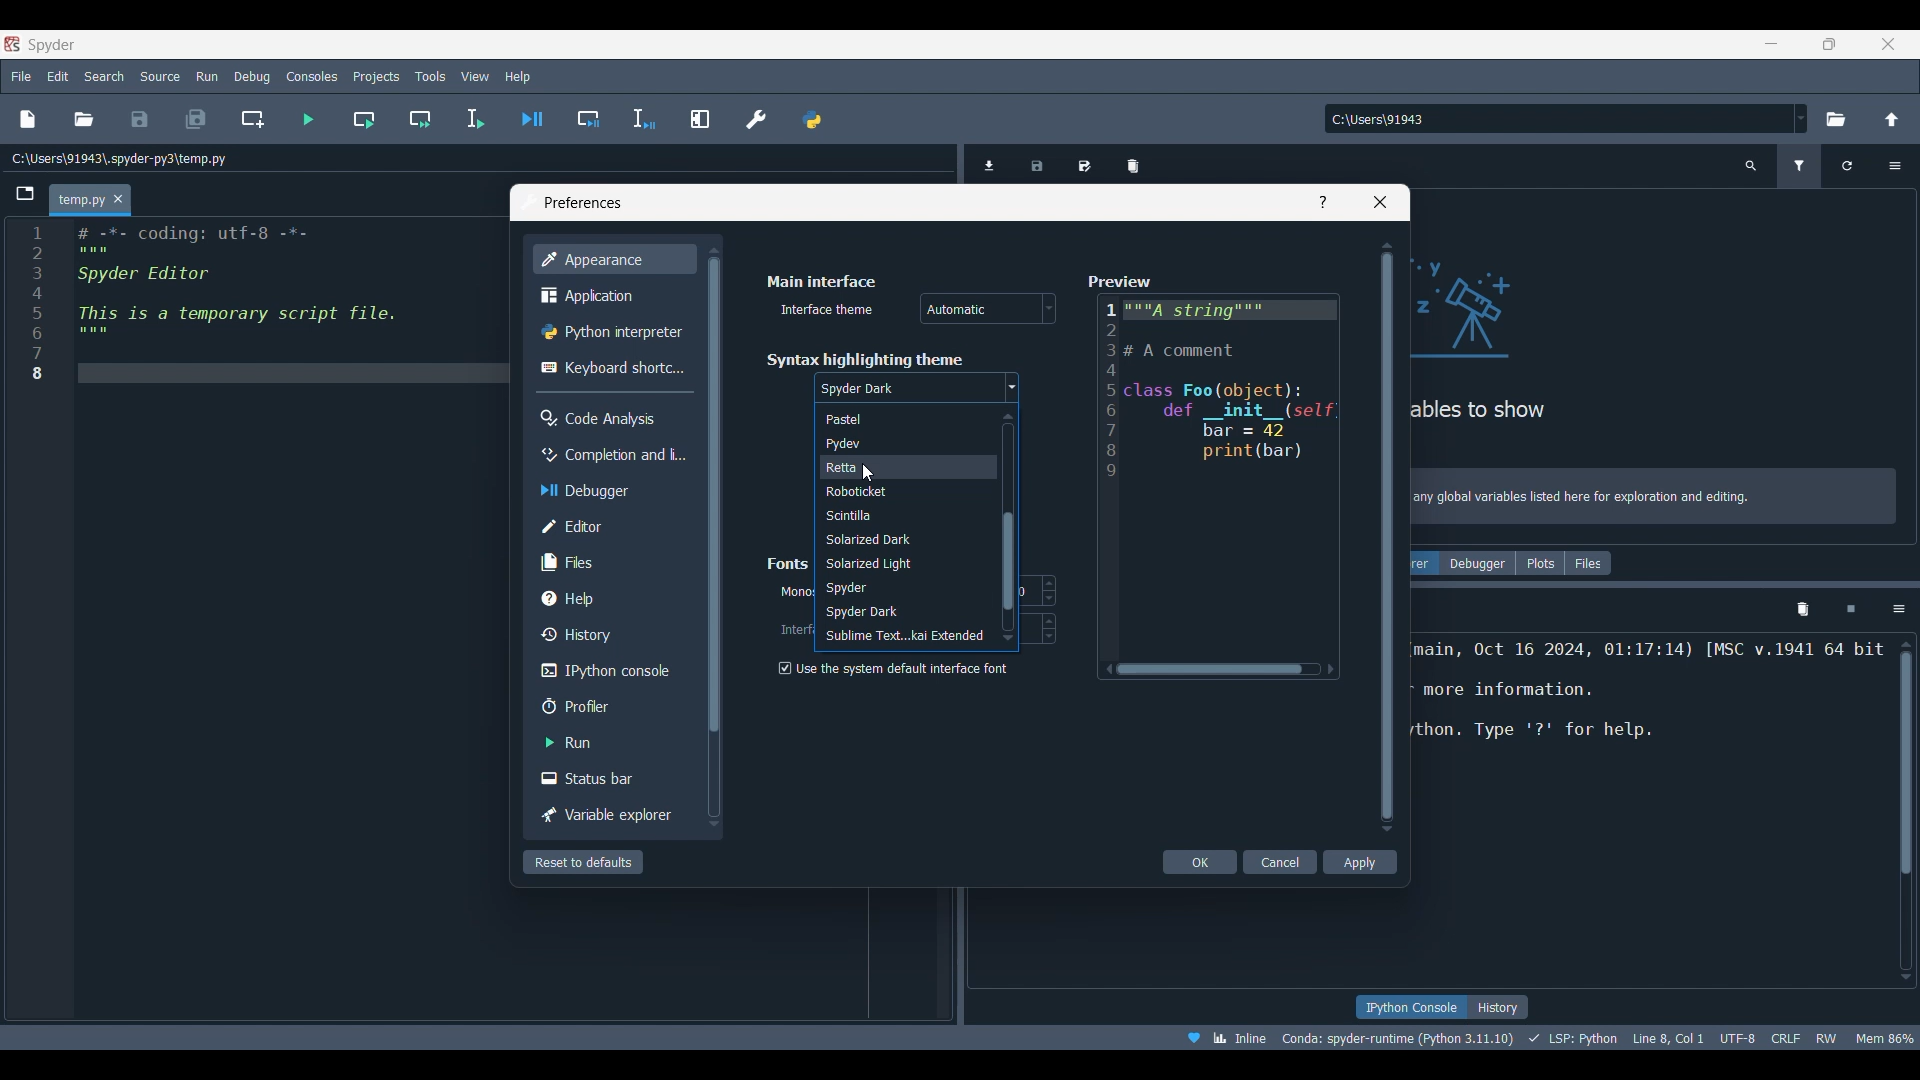 The height and width of the screenshot is (1080, 1920). I want to click on Close interface, so click(1888, 44).